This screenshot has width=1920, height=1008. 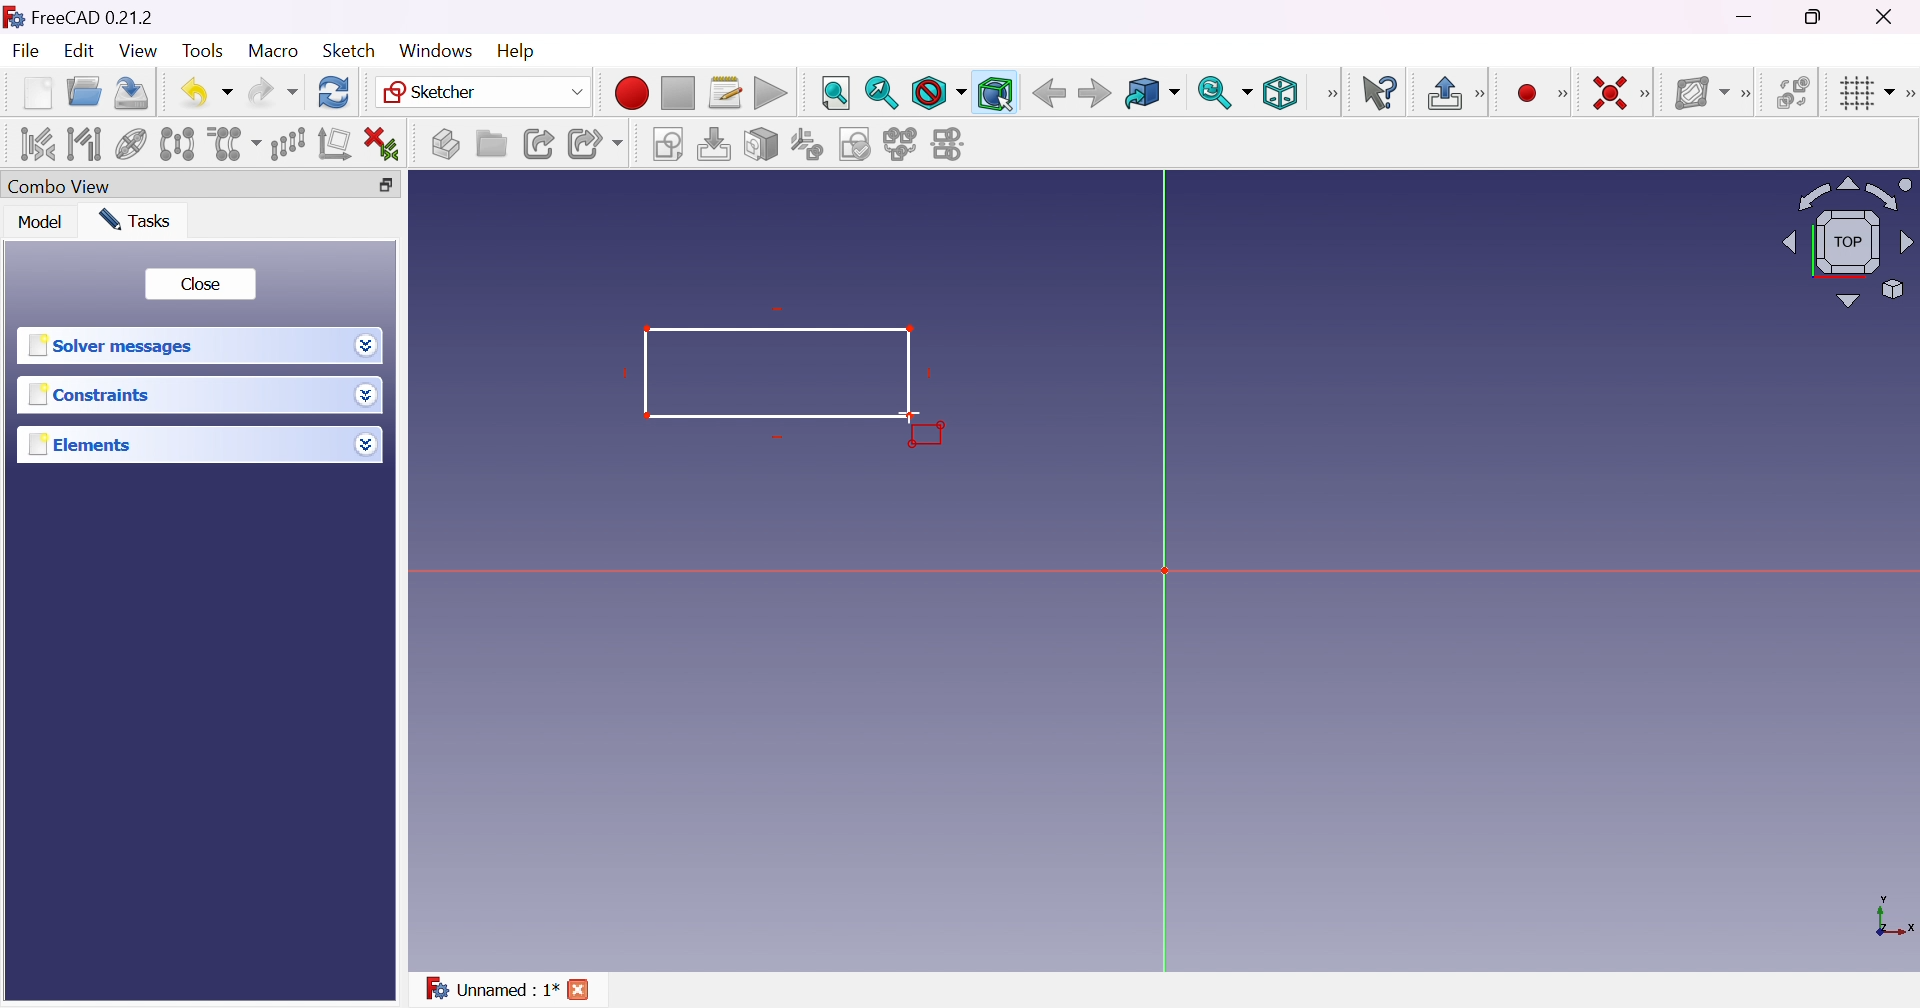 What do you see at coordinates (207, 96) in the screenshot?
I see `Undo` at bounding box center [207, 96].